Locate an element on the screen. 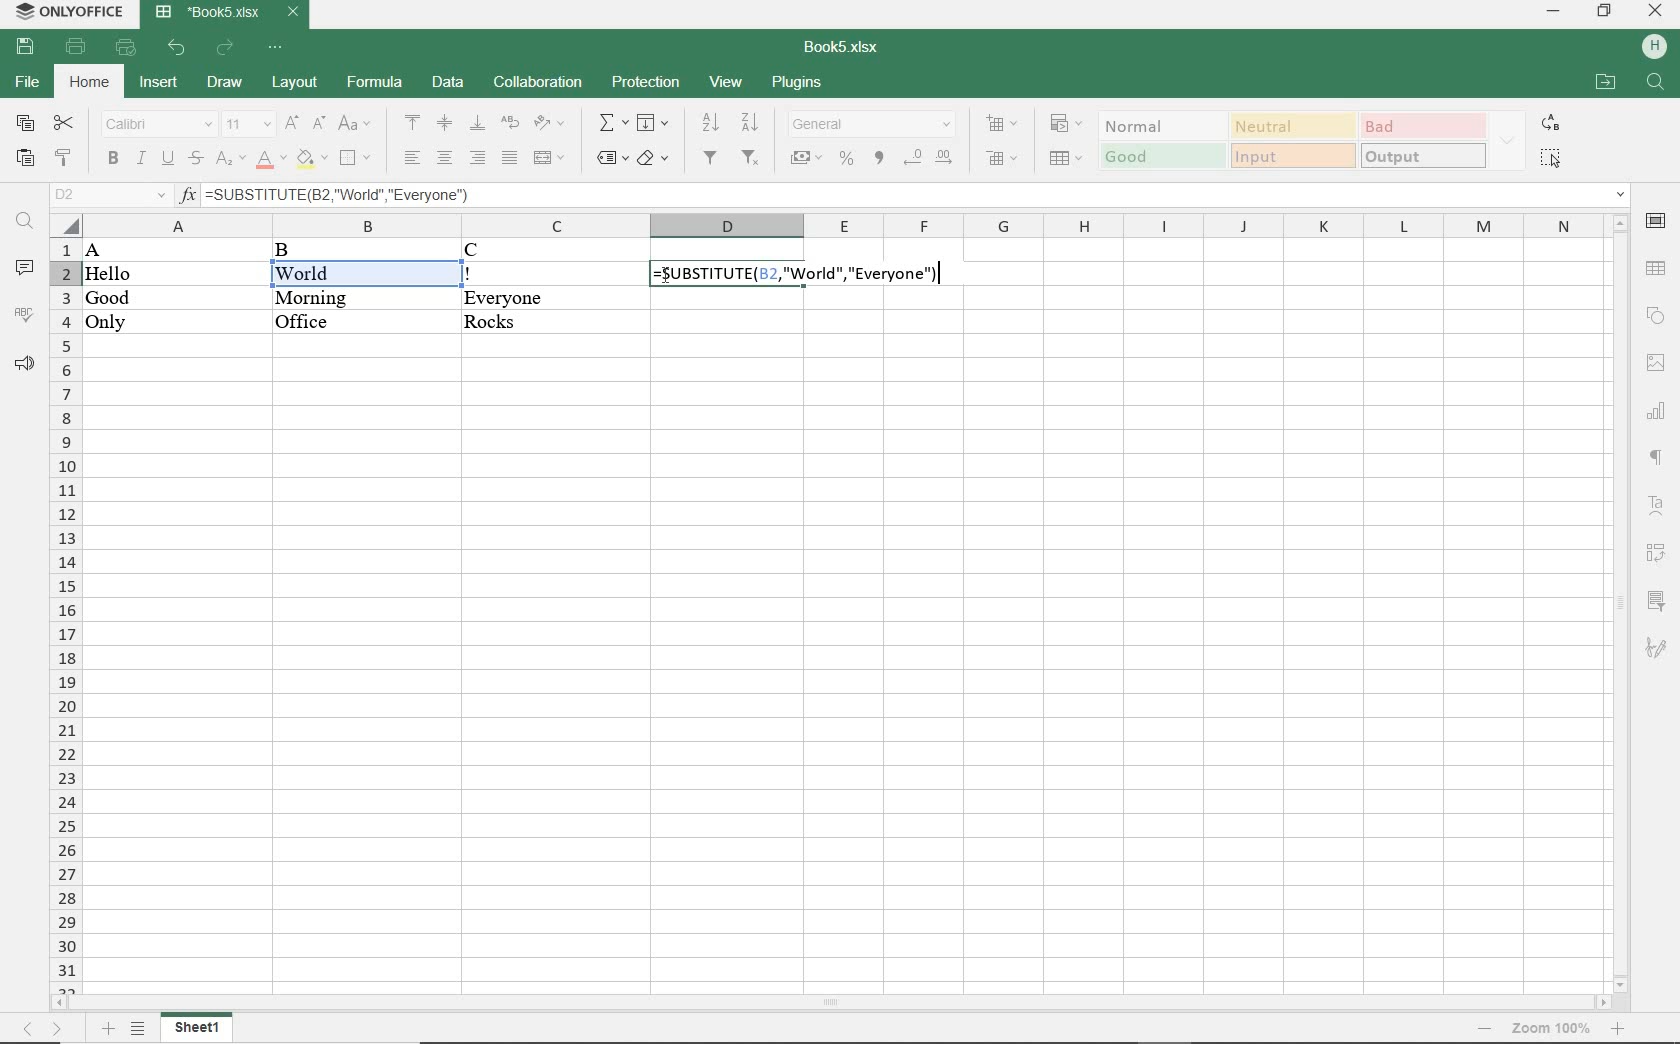 This screenshot has height=1044, width=1680. name manager is located at coordinates (110, 194).